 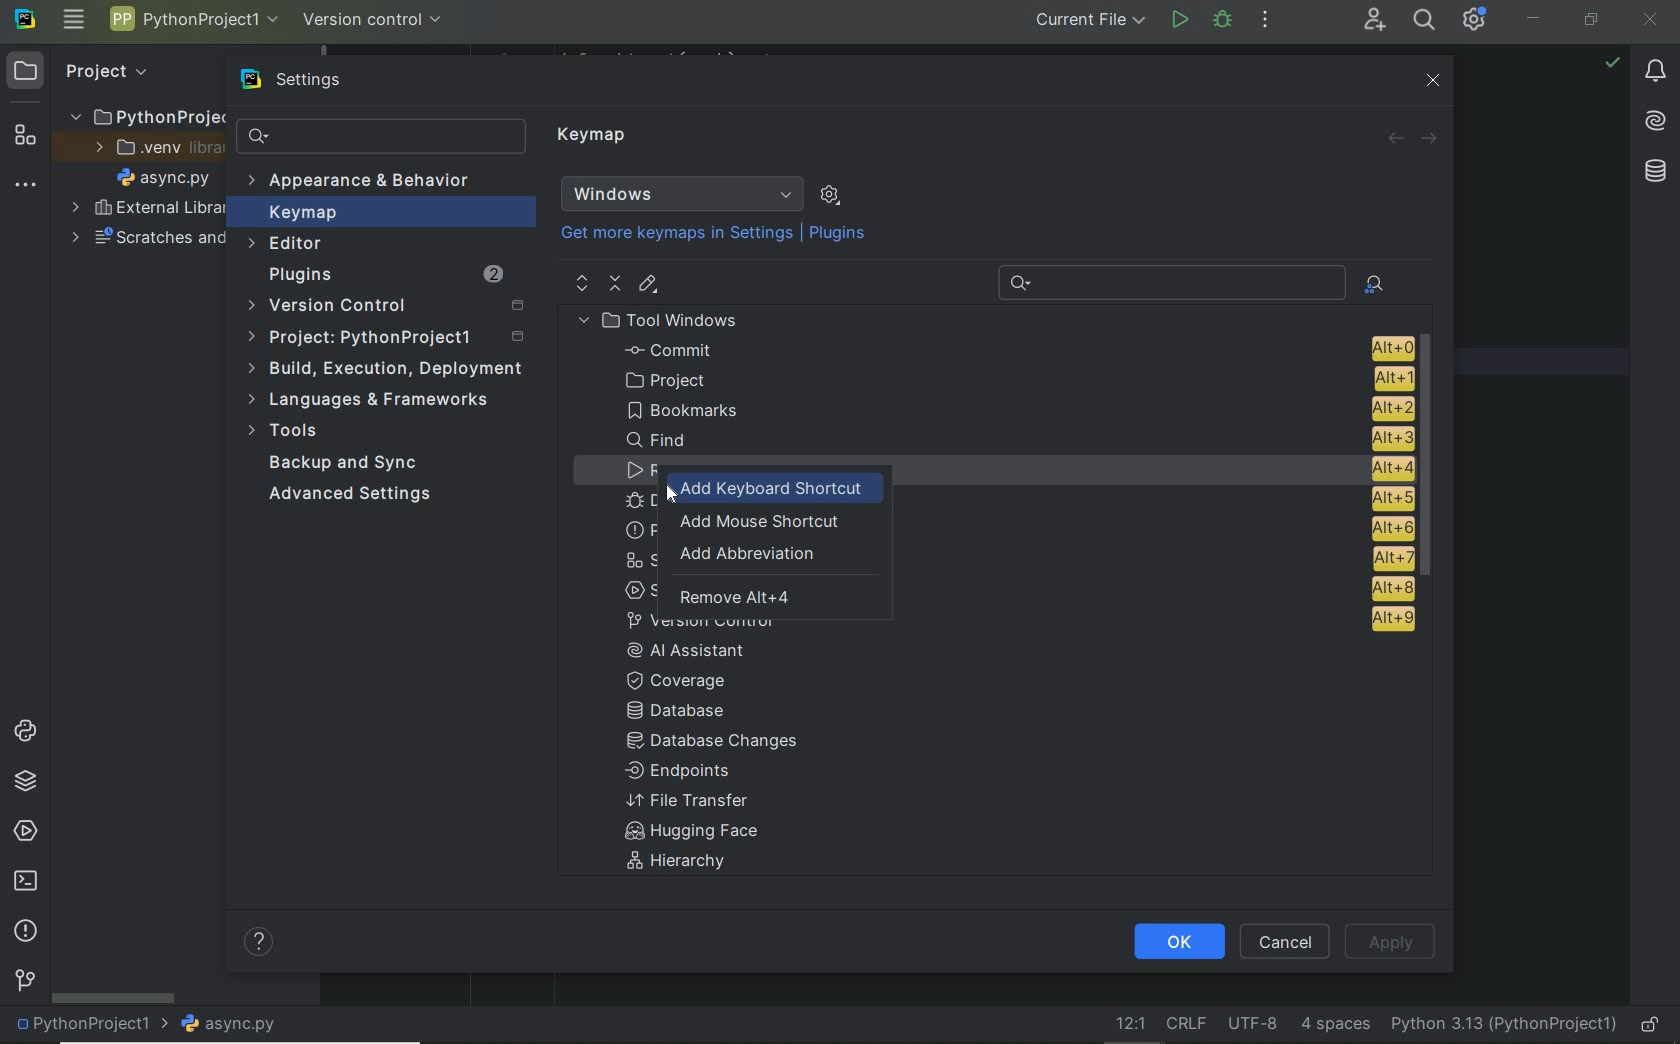 What do you see at coordinates (649, 286) in the screenshot?
I see `editor shortcut` at bounding box center [649, 286].